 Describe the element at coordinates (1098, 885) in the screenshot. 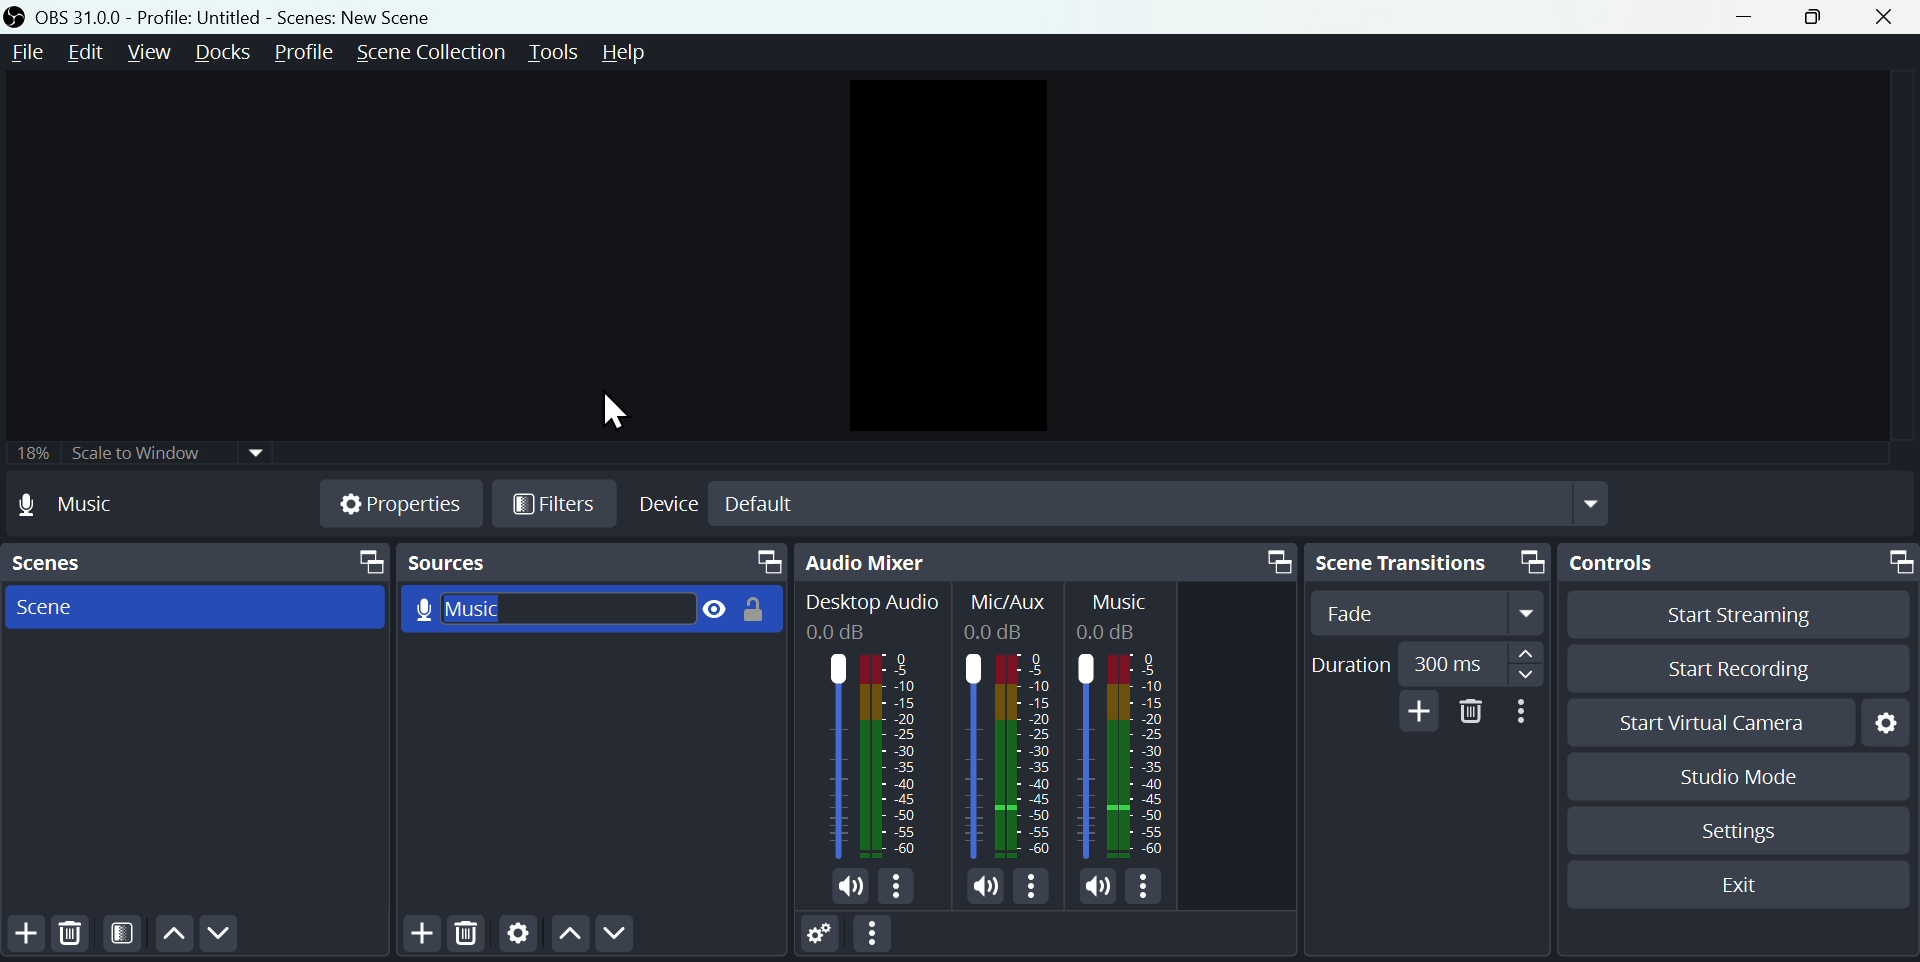

I see `Sound` at that location.